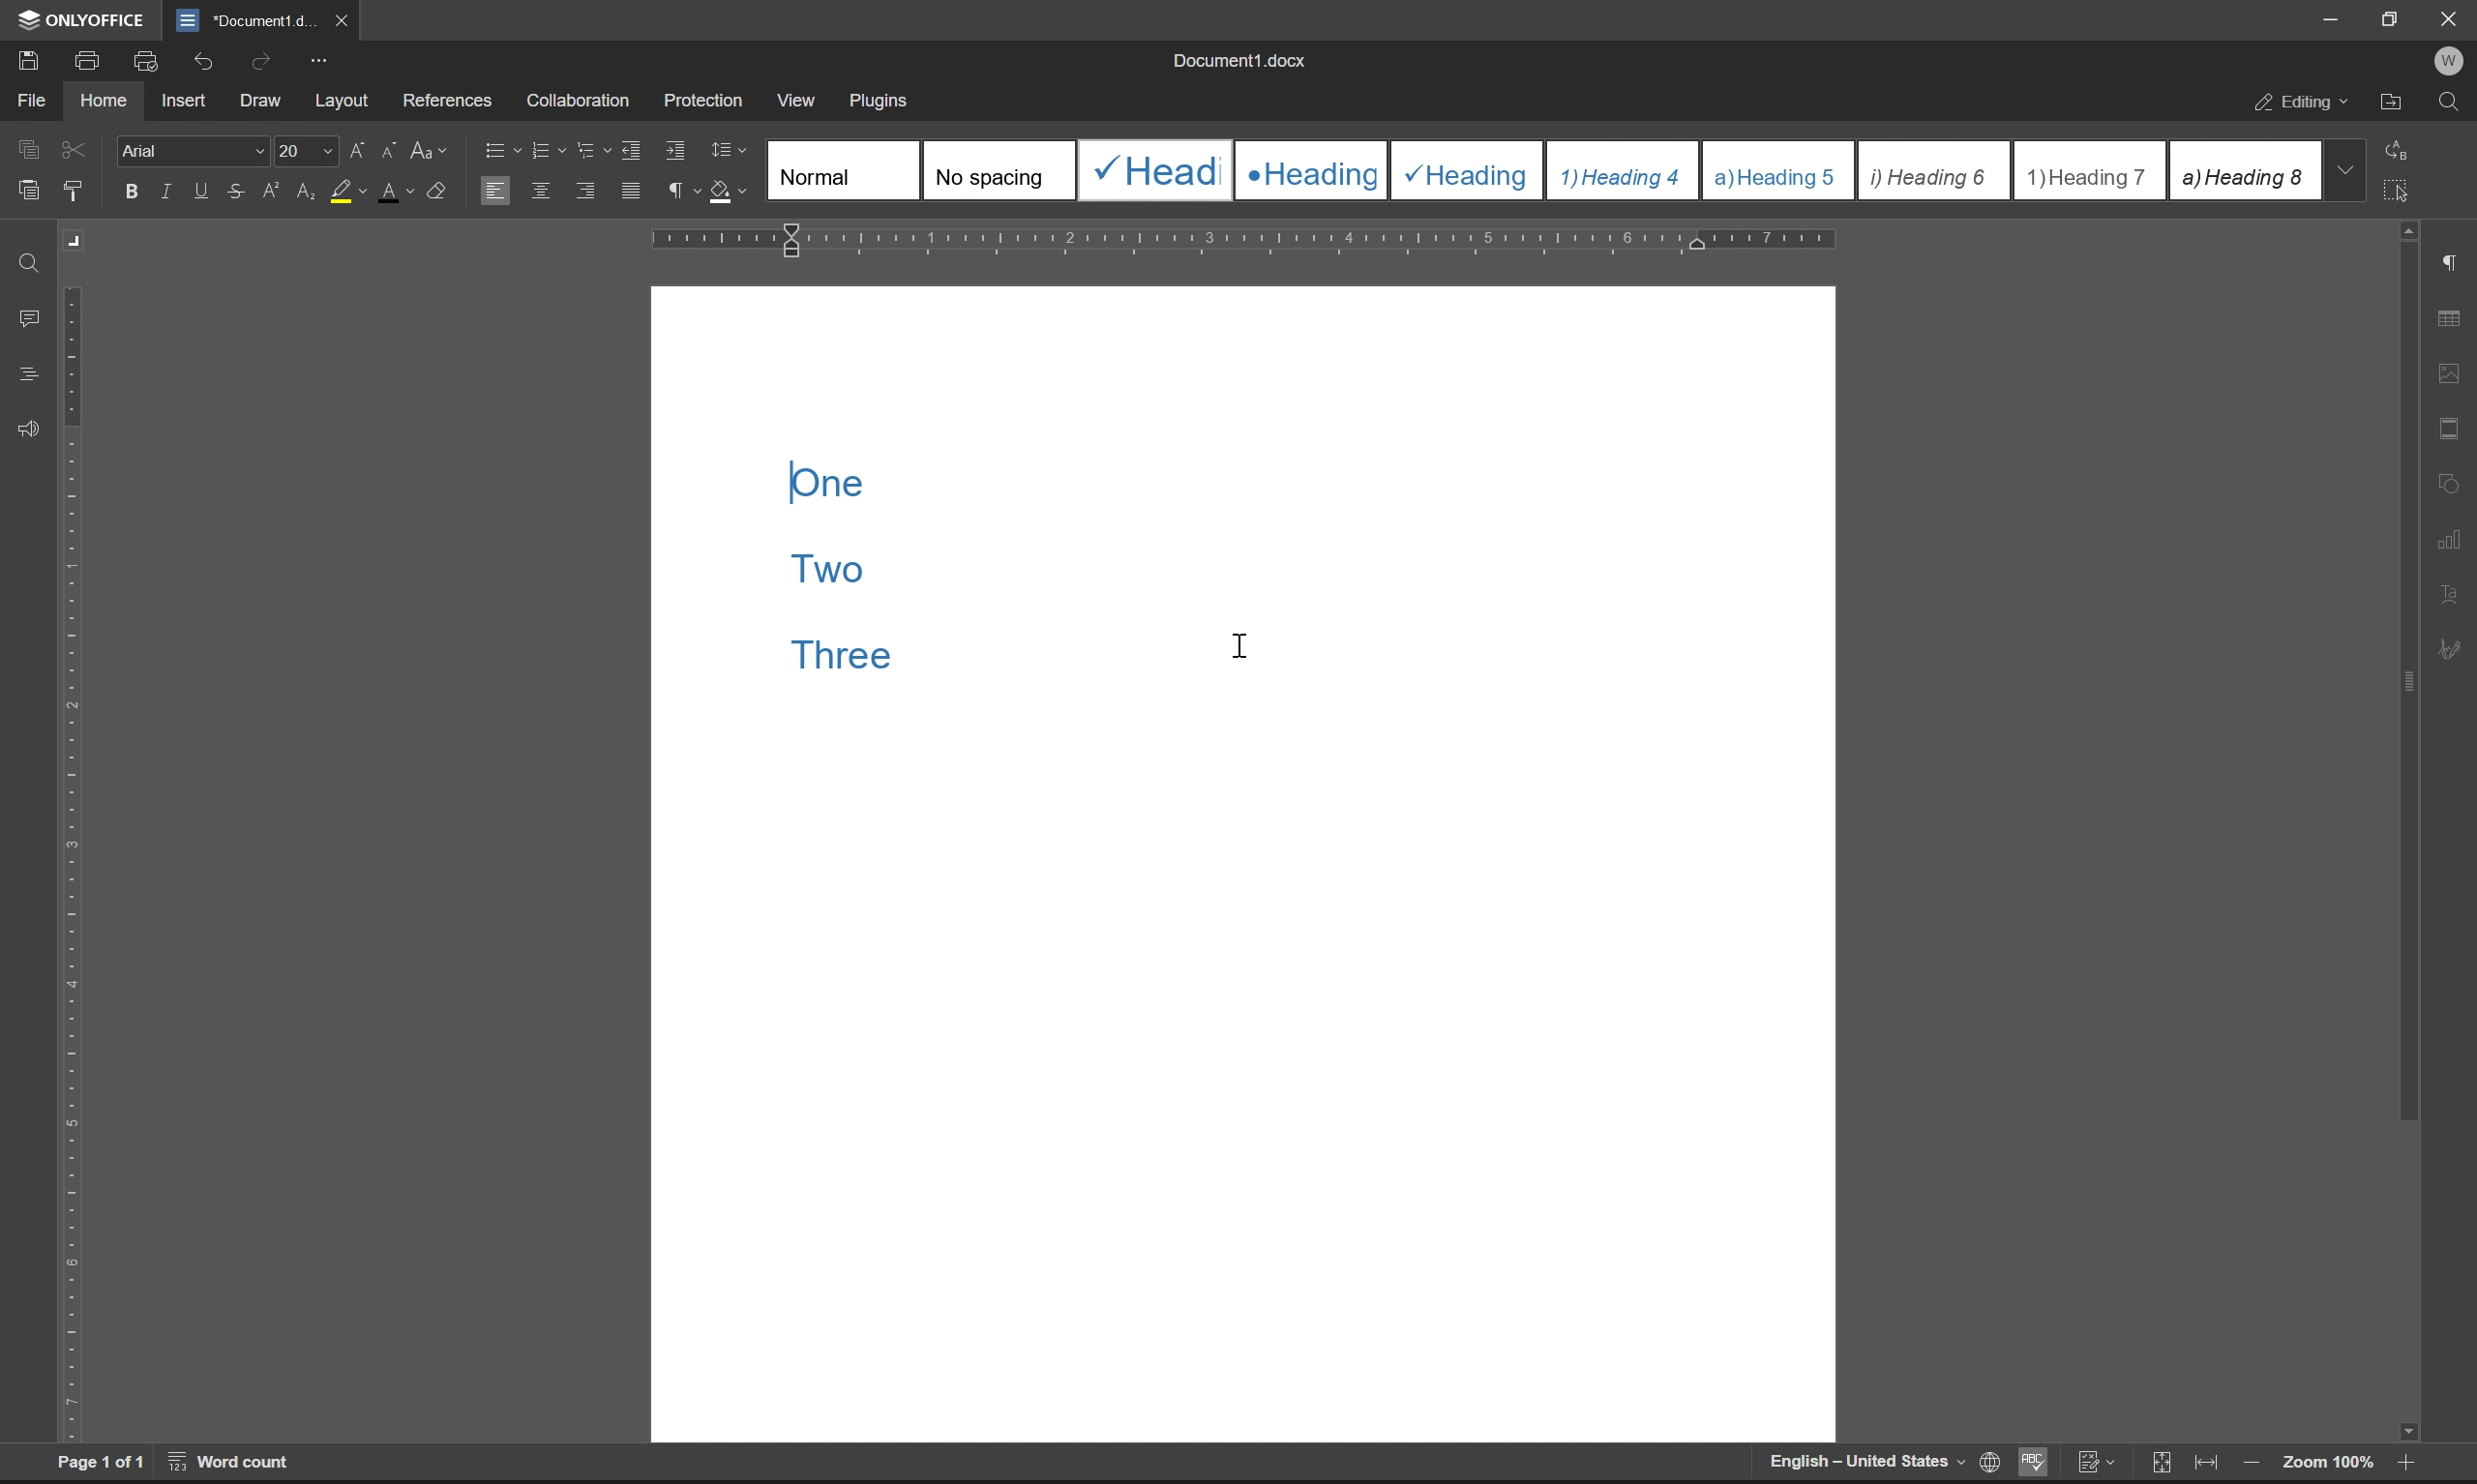 This screenshot has height=1484, width=2477. Describe the element at coordinates (232, 1461) in the screenshot. I see `word count` at that location.